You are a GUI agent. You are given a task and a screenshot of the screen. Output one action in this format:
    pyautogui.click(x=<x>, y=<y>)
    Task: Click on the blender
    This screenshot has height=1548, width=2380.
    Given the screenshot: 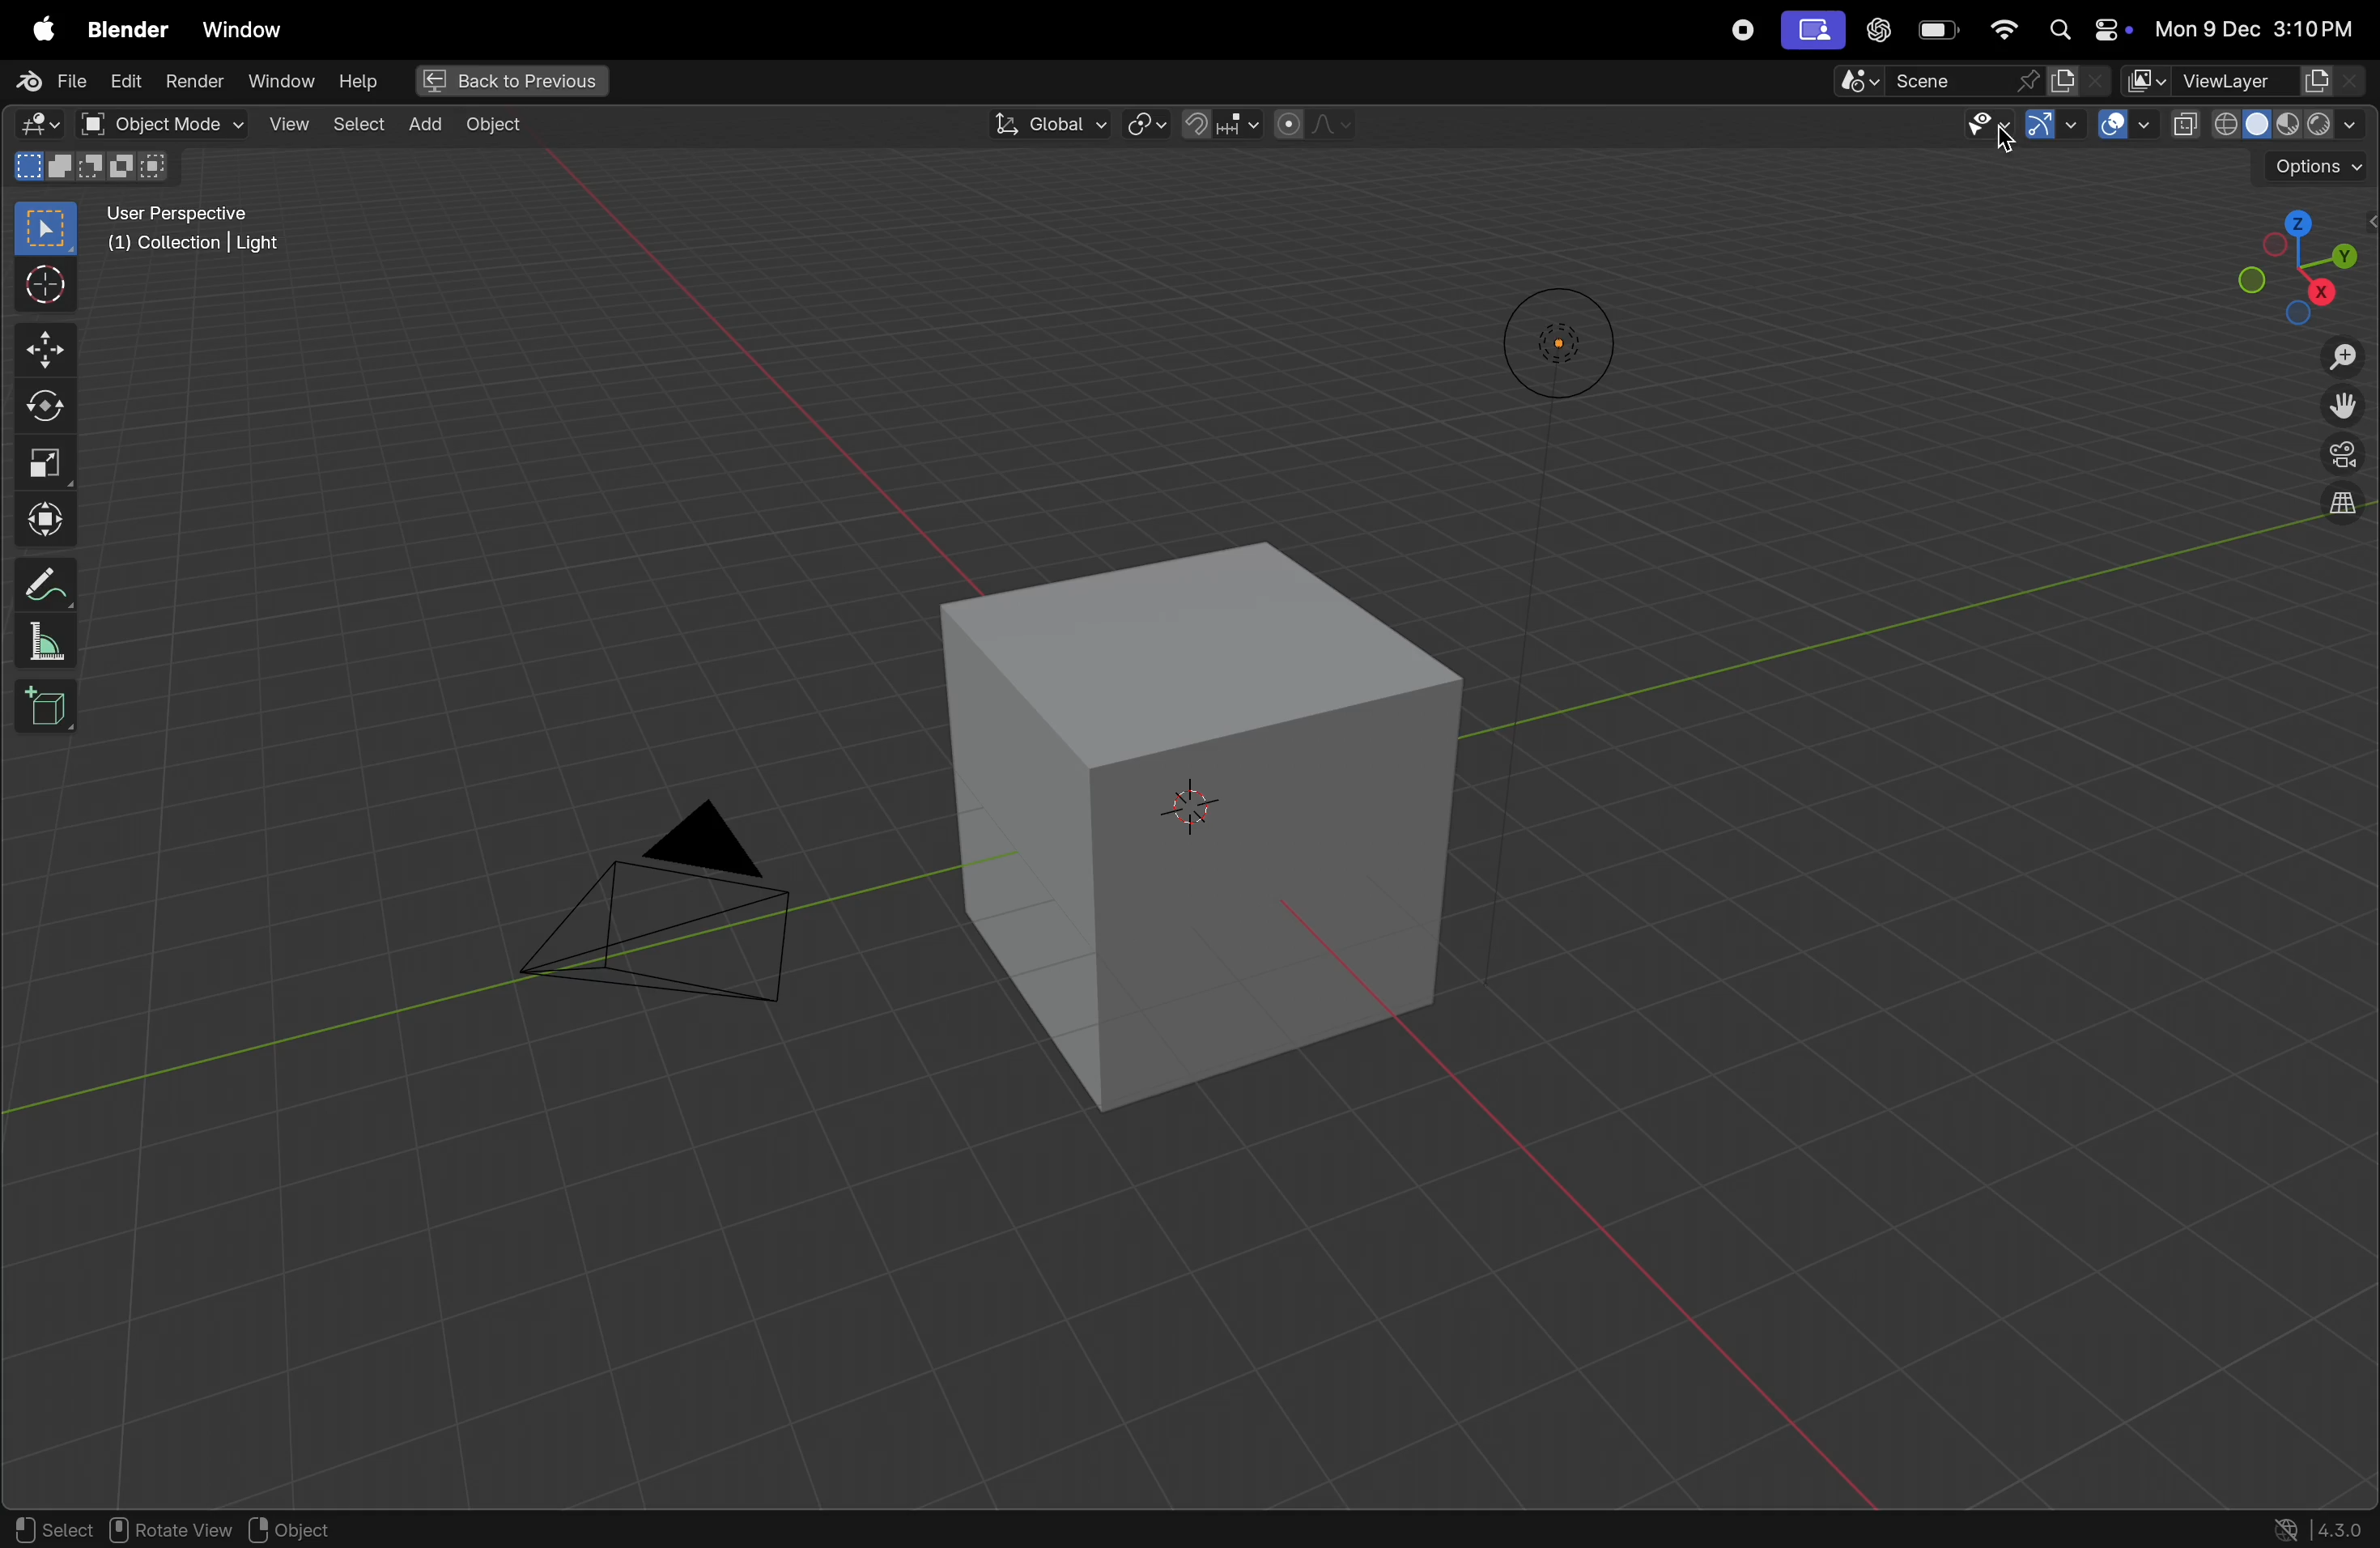 What is the action you would take?
    pyautogui.click(x=121, y=29)
    